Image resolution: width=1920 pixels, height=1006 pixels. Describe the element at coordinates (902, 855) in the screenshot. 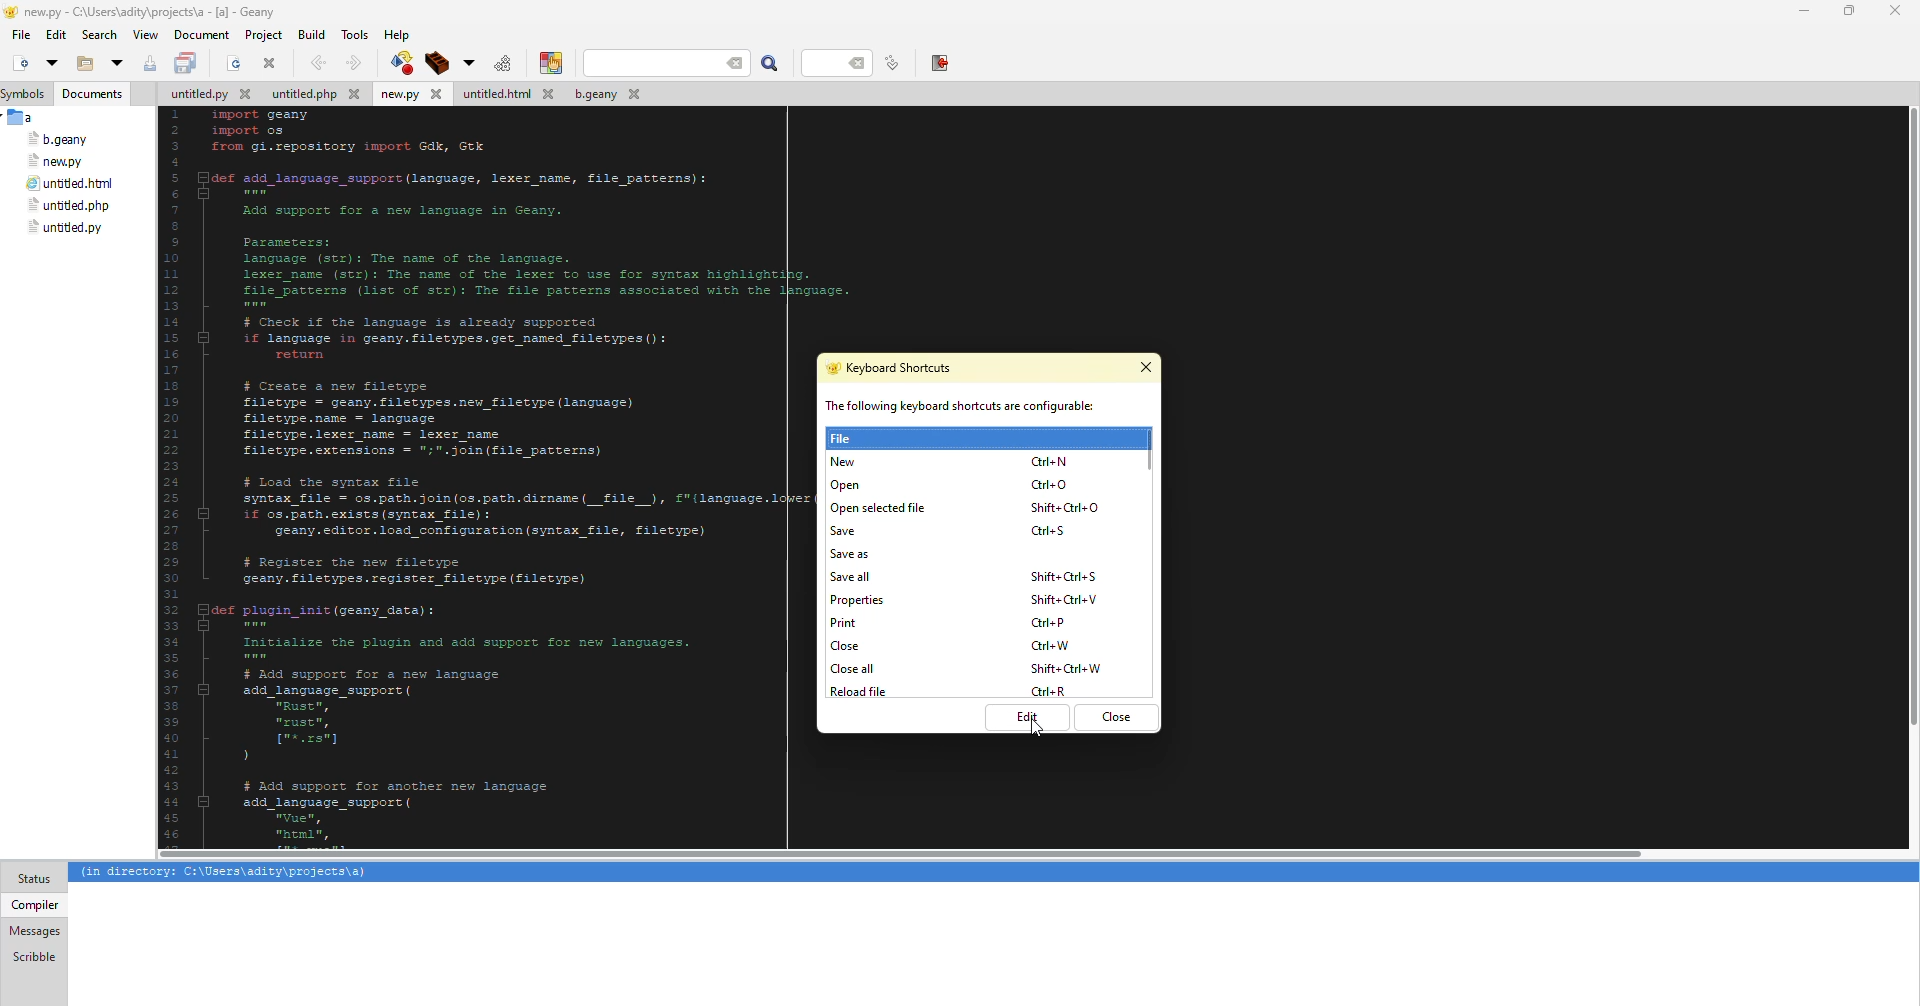

I see `scroll bar` at that location.